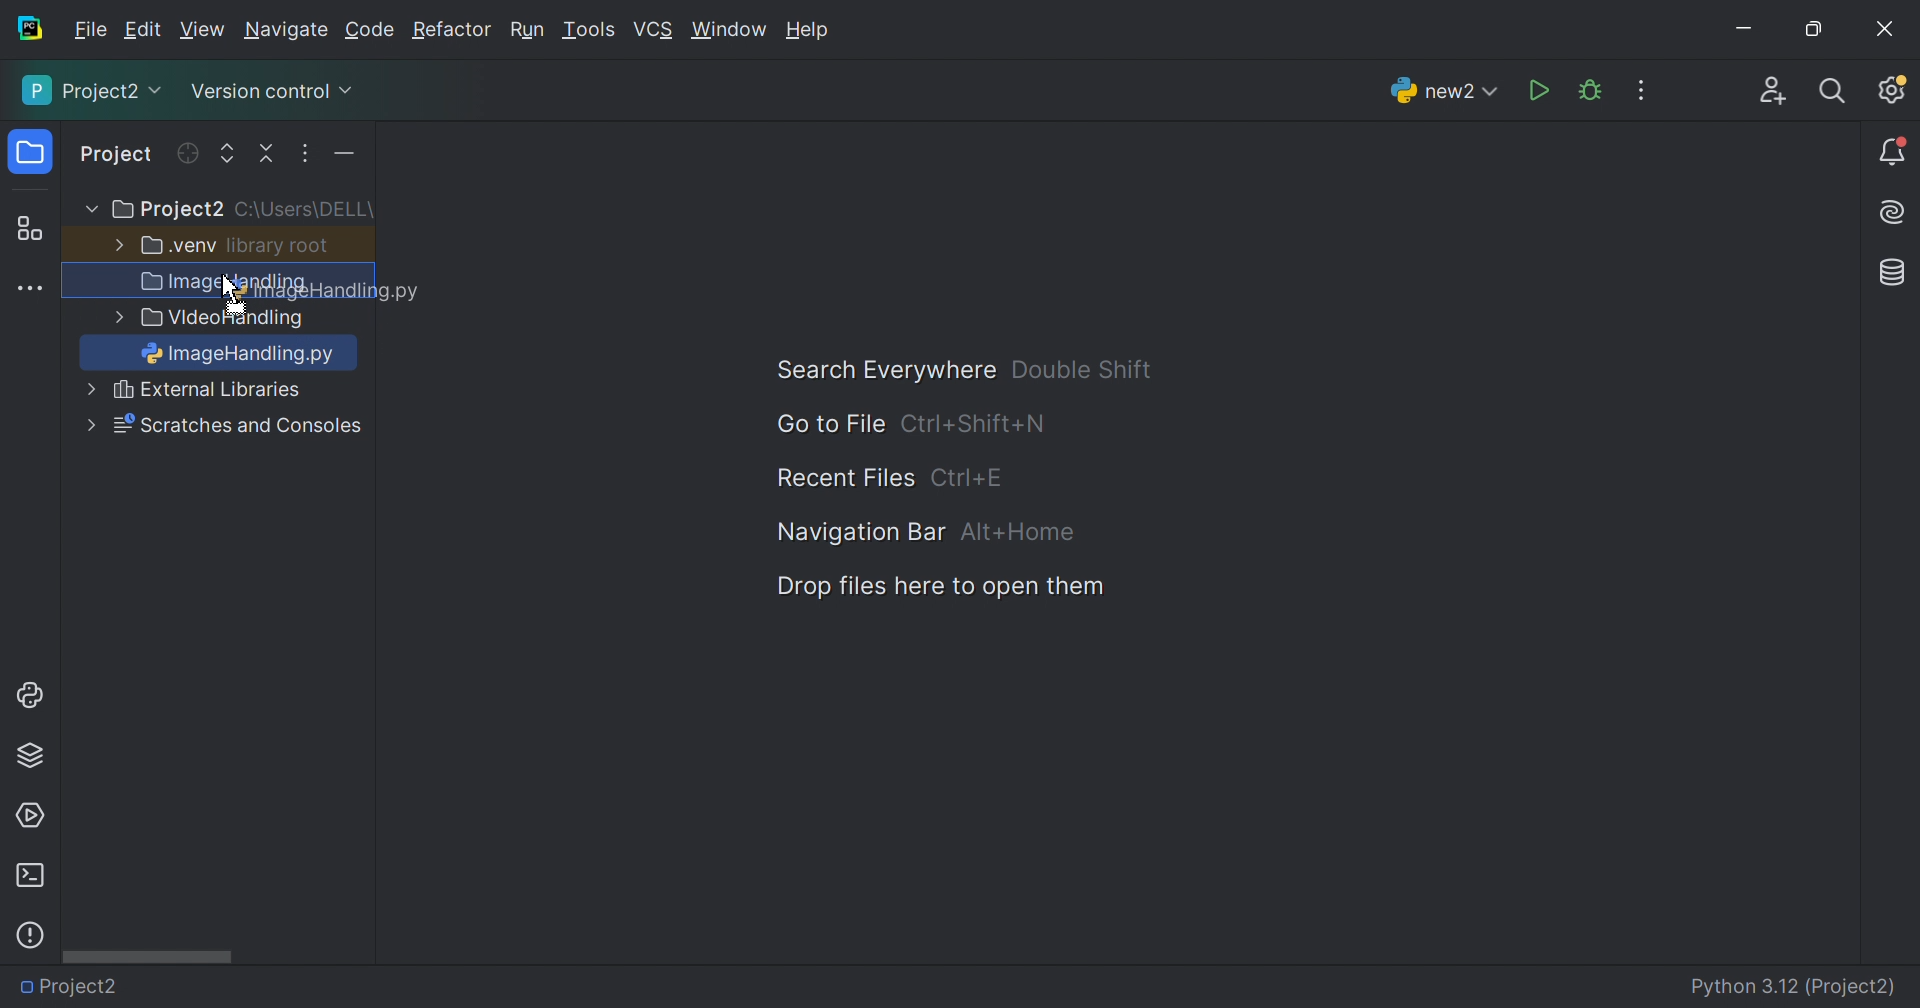  What do you see at coordinates (876, 371) in the screenshot?
I see `Search Everywhere` at bounding box center [876, 371].